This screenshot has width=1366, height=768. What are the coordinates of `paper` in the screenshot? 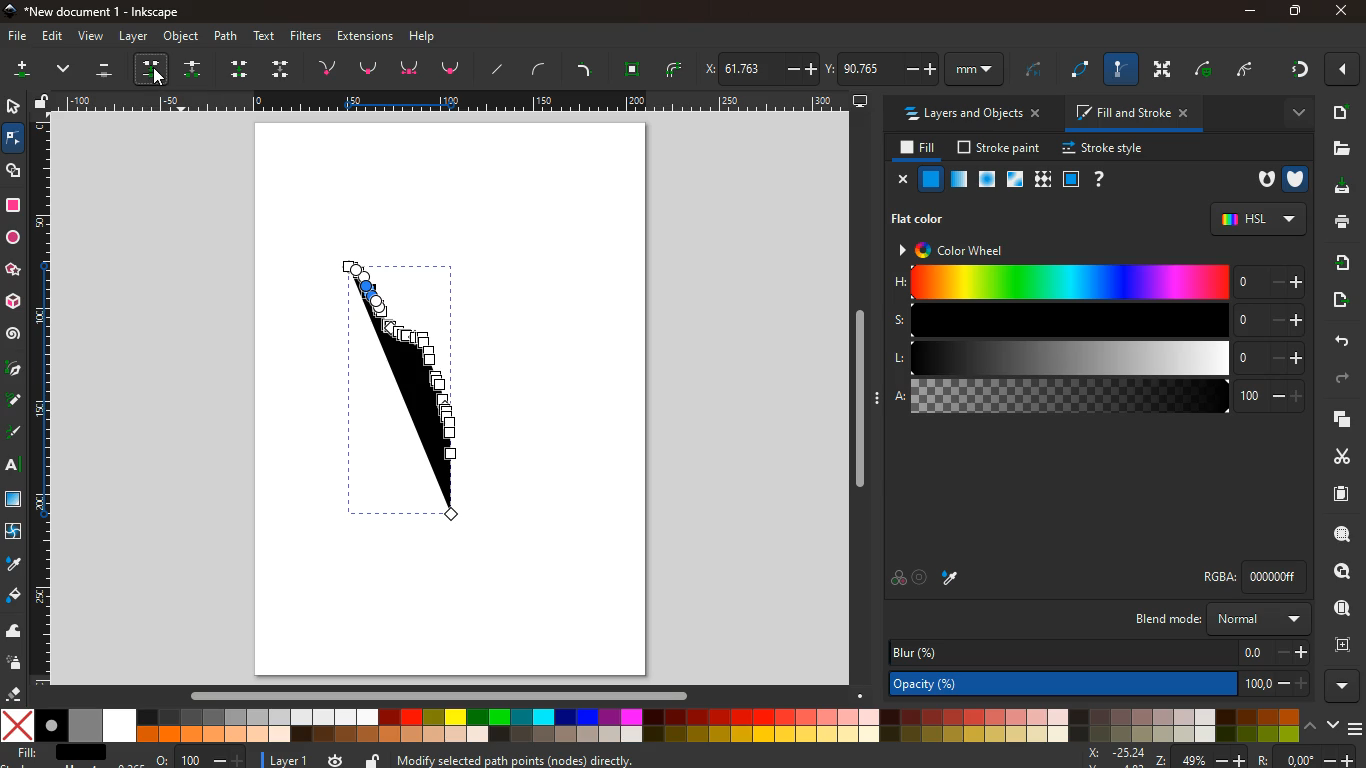 It's located at (1339, 493).